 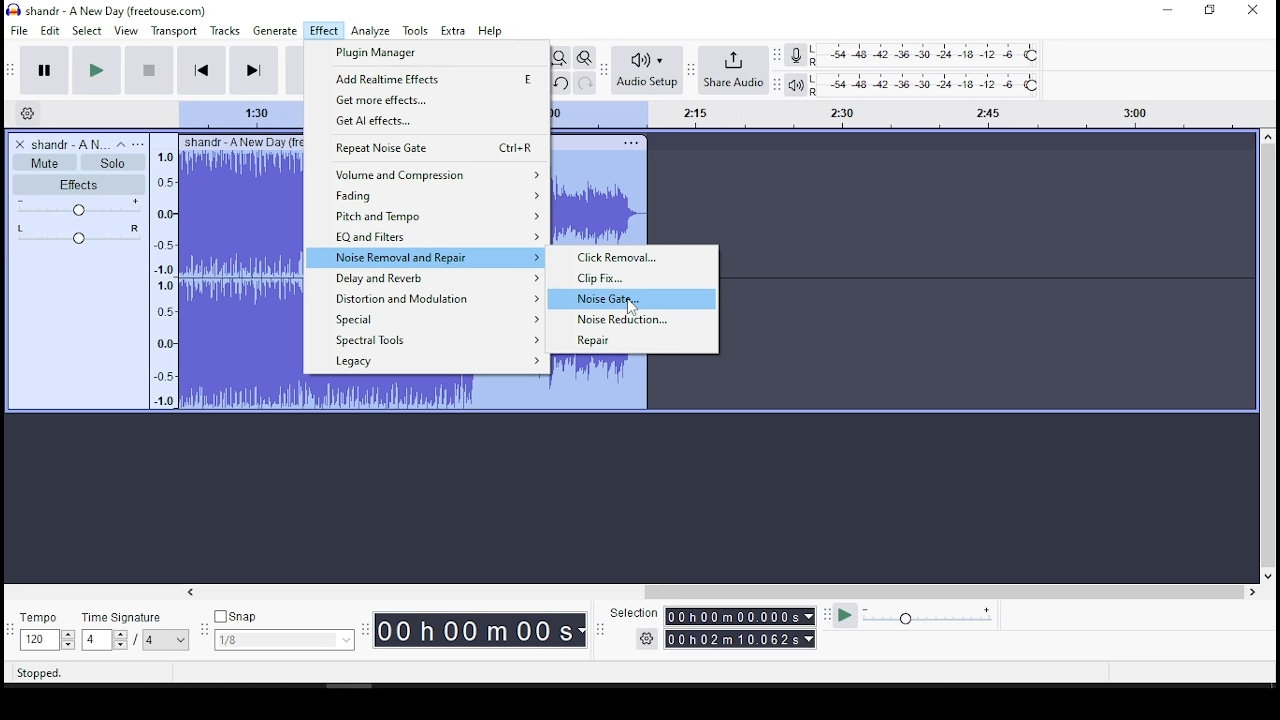 What do you see at coordinates (428, 53) in the screenshot?
I see `plugin manager` at bounding box center [428, 53].